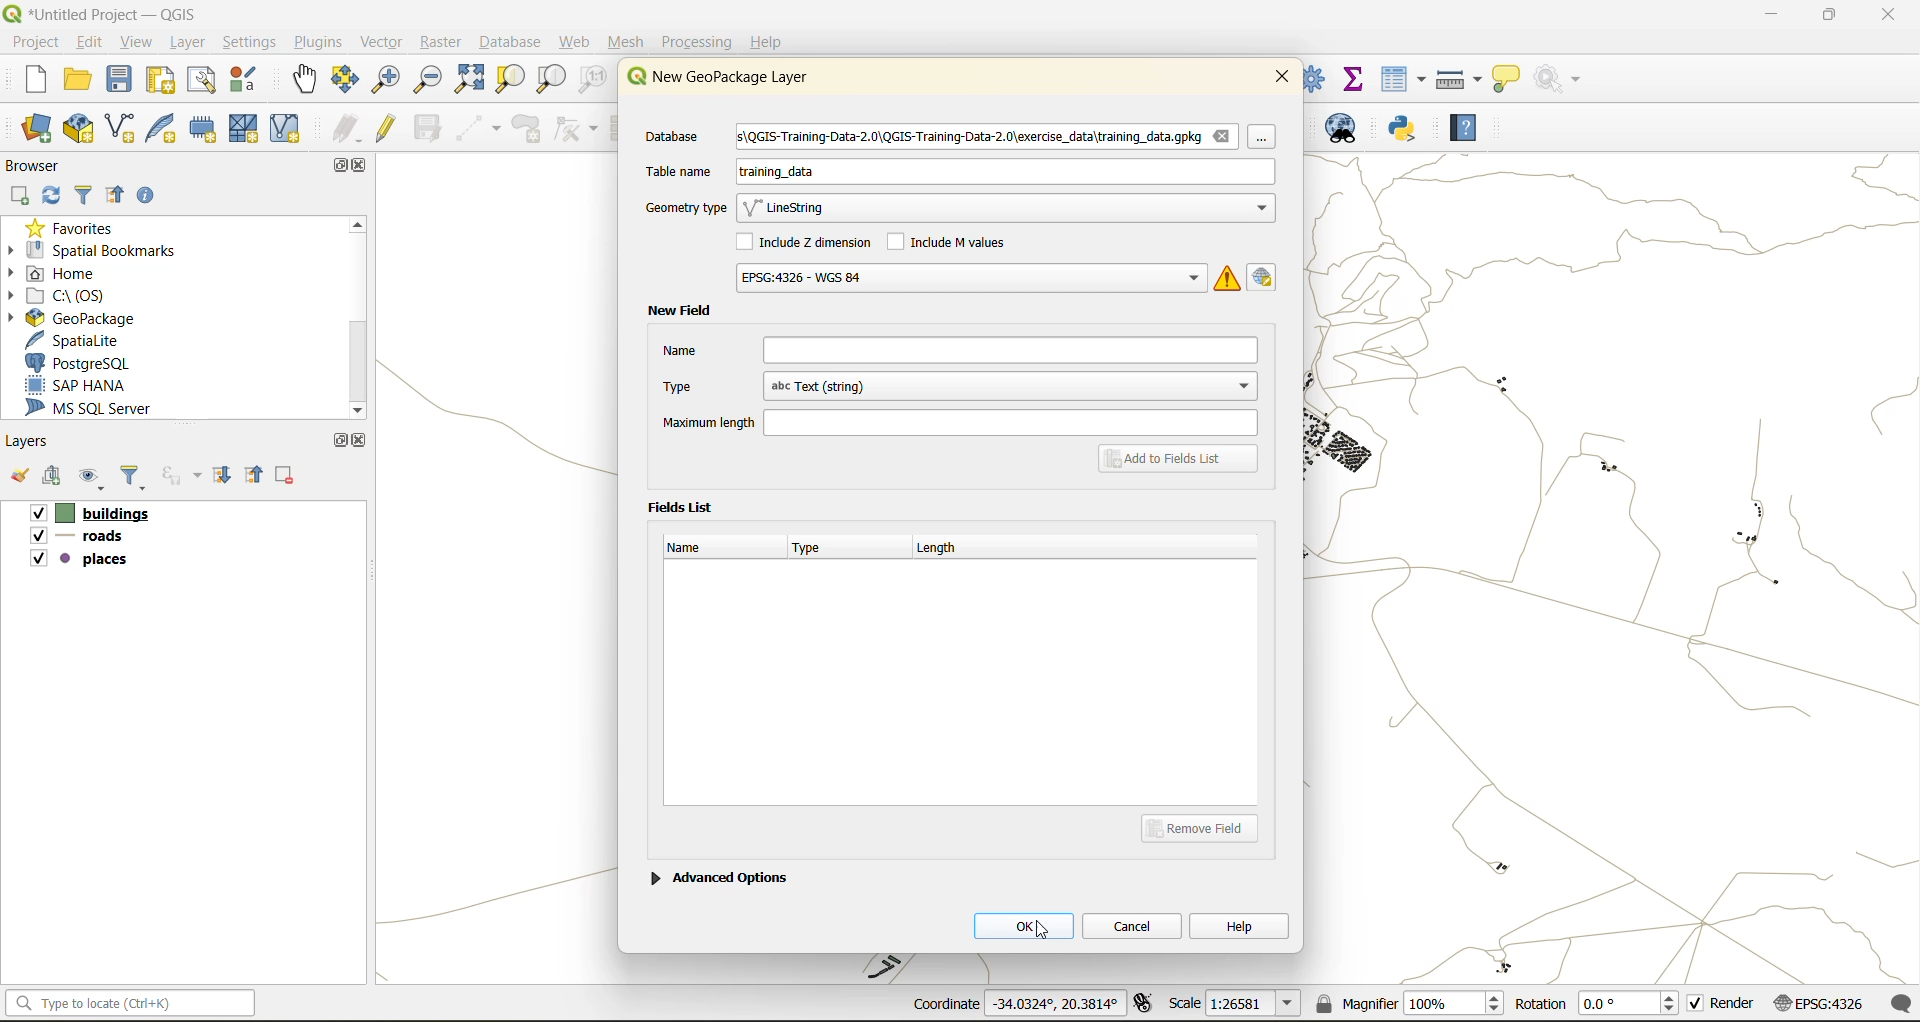 The width and height of the screenshot is (1920, 1022). Describe the element at coordinates (32, 442) in the screenshot. I see `layers` at that location.